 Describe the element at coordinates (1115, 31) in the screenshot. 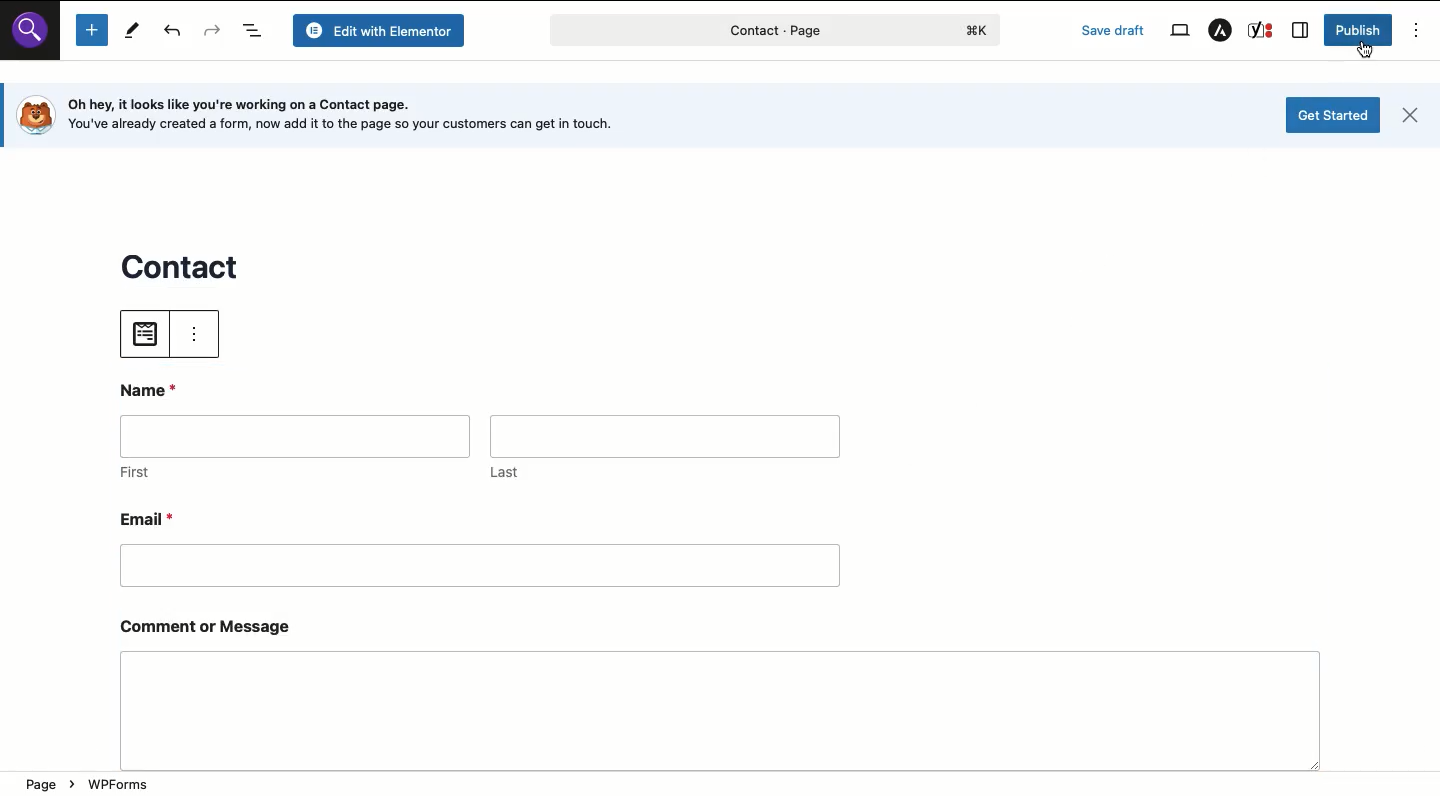

I see `Save draft` at that location.